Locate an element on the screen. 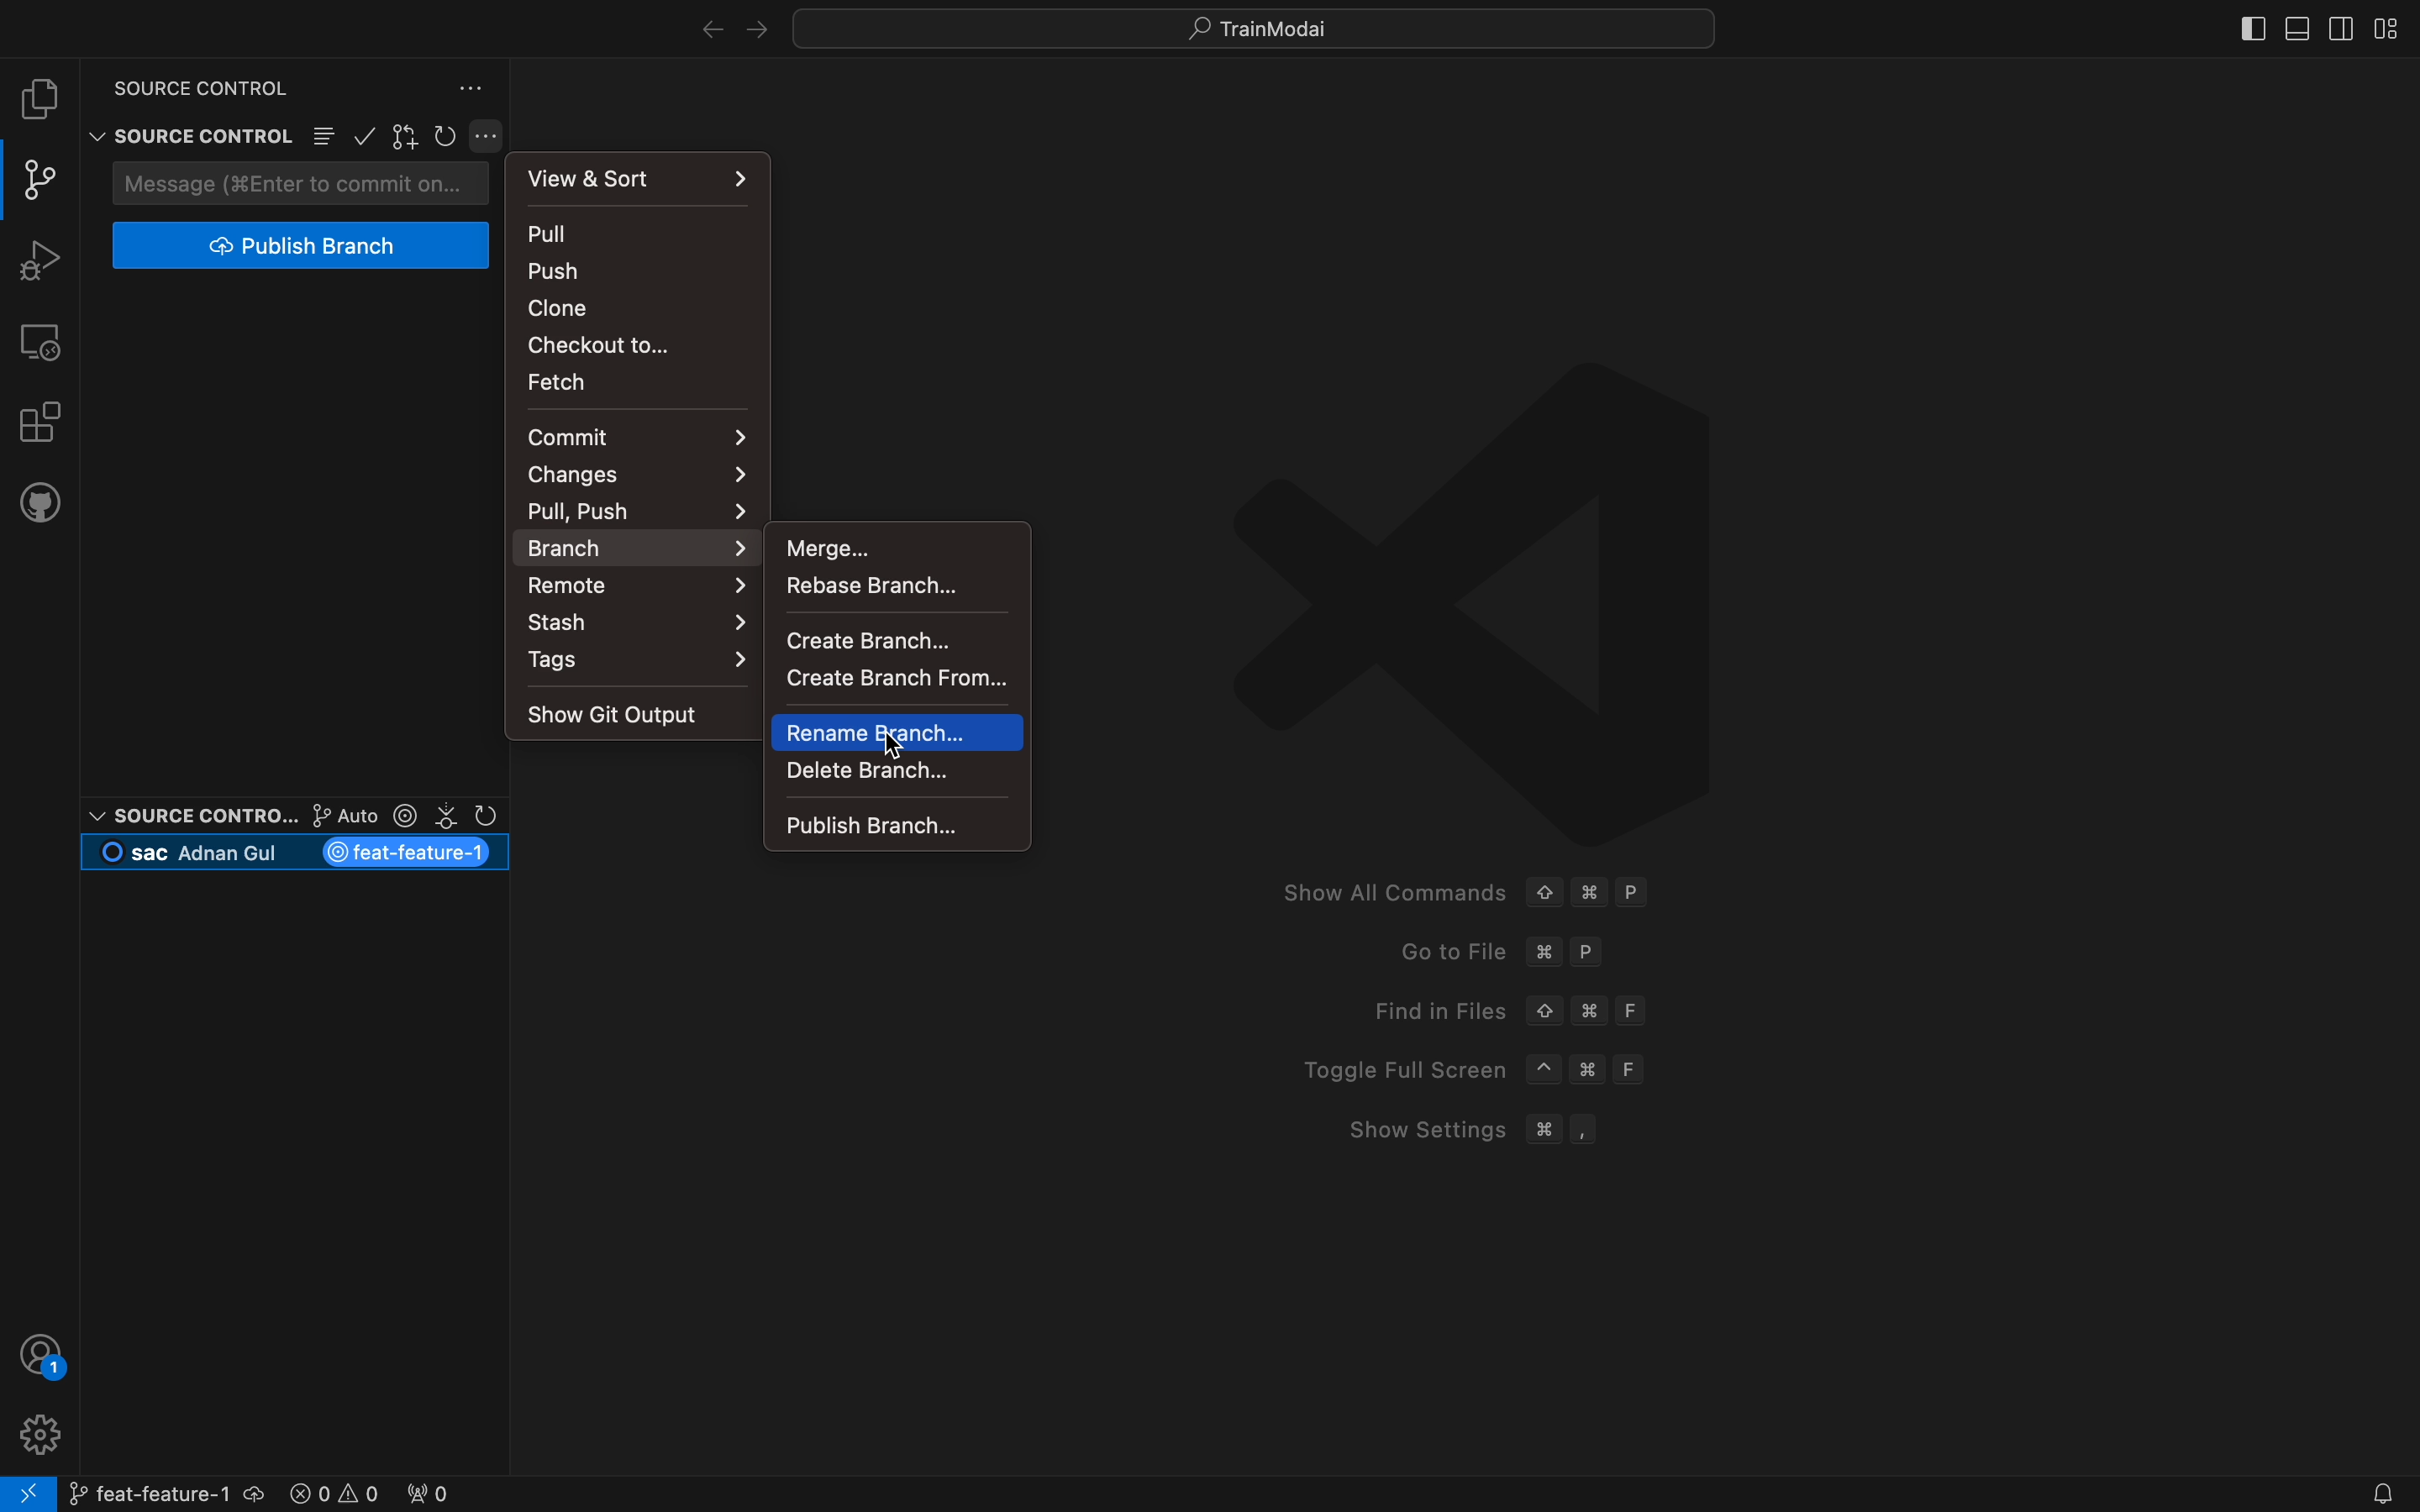 Image resolution: width=2420 pixels, height=1512 pixels. remote is located at coordinates (632, 585).